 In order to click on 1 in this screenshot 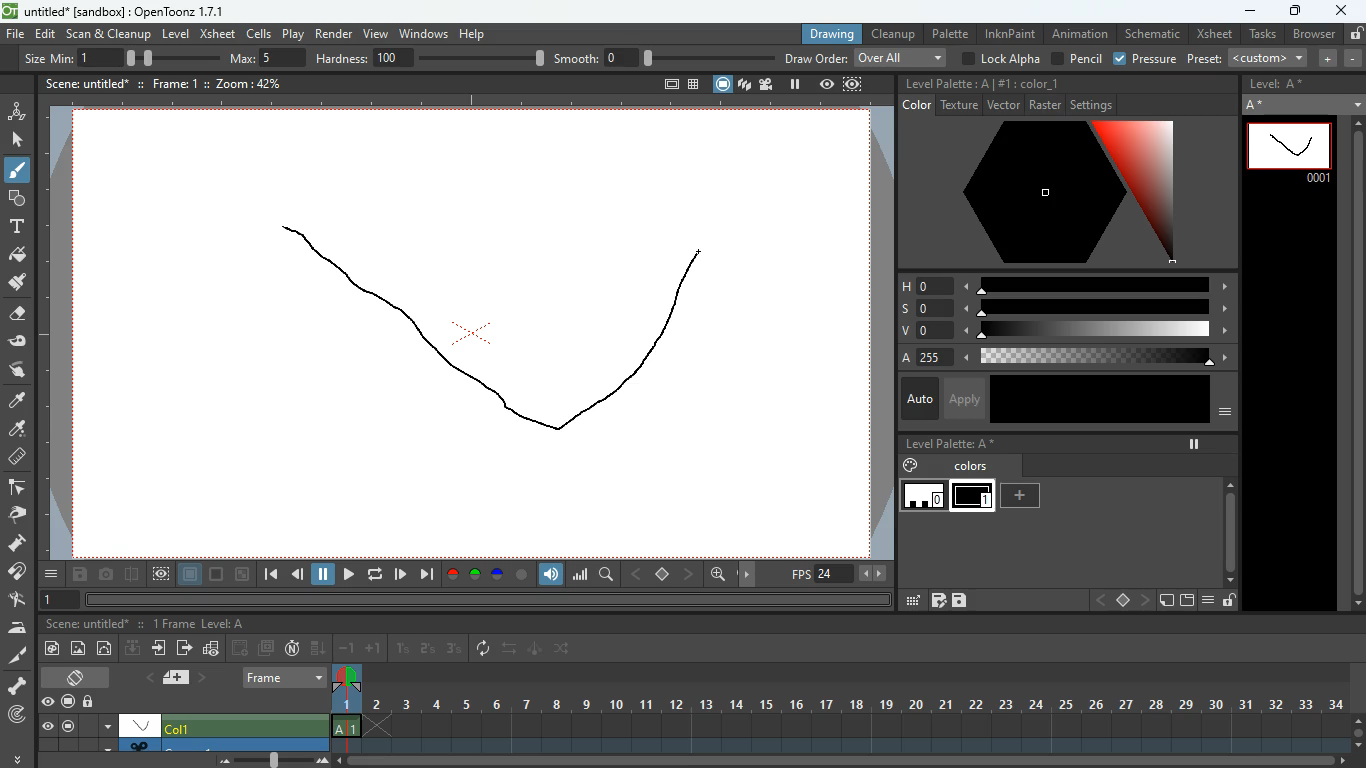, I will do `click(403, 649)`.